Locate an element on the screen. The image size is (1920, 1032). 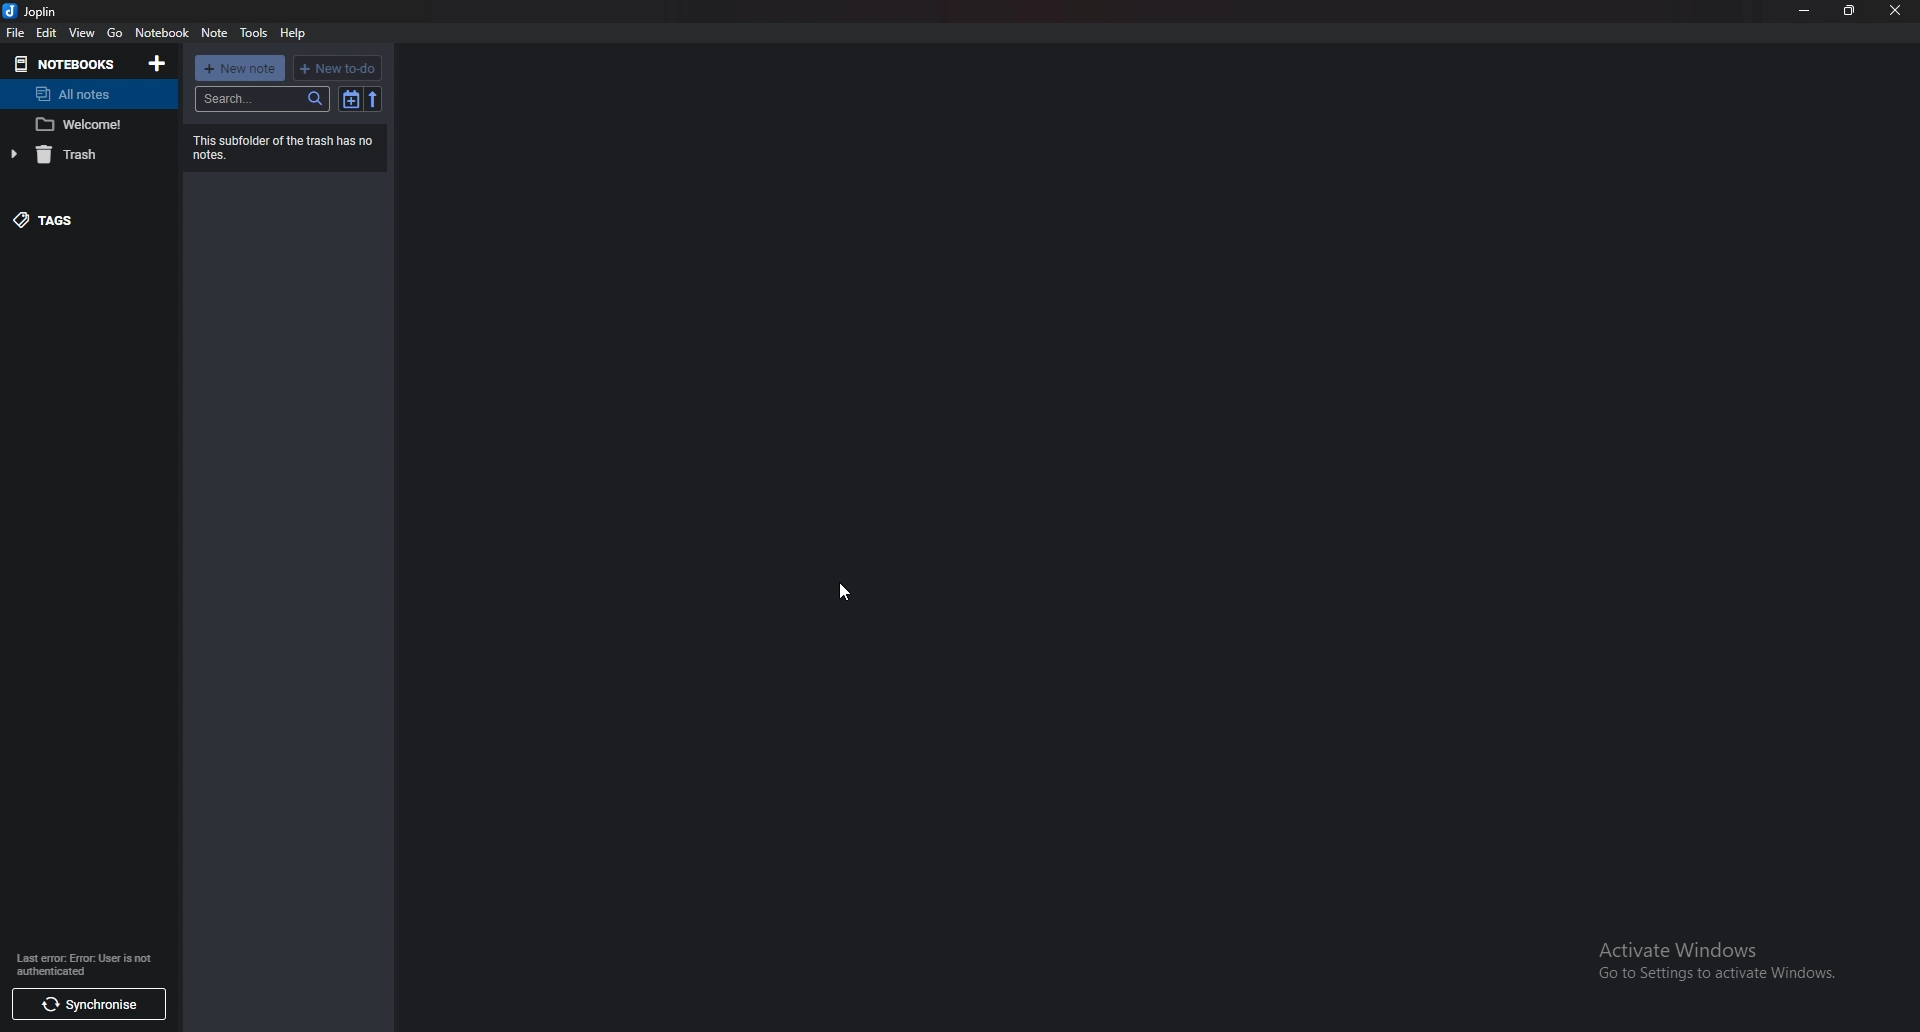
notebooks is located at coordinates (64, 62).